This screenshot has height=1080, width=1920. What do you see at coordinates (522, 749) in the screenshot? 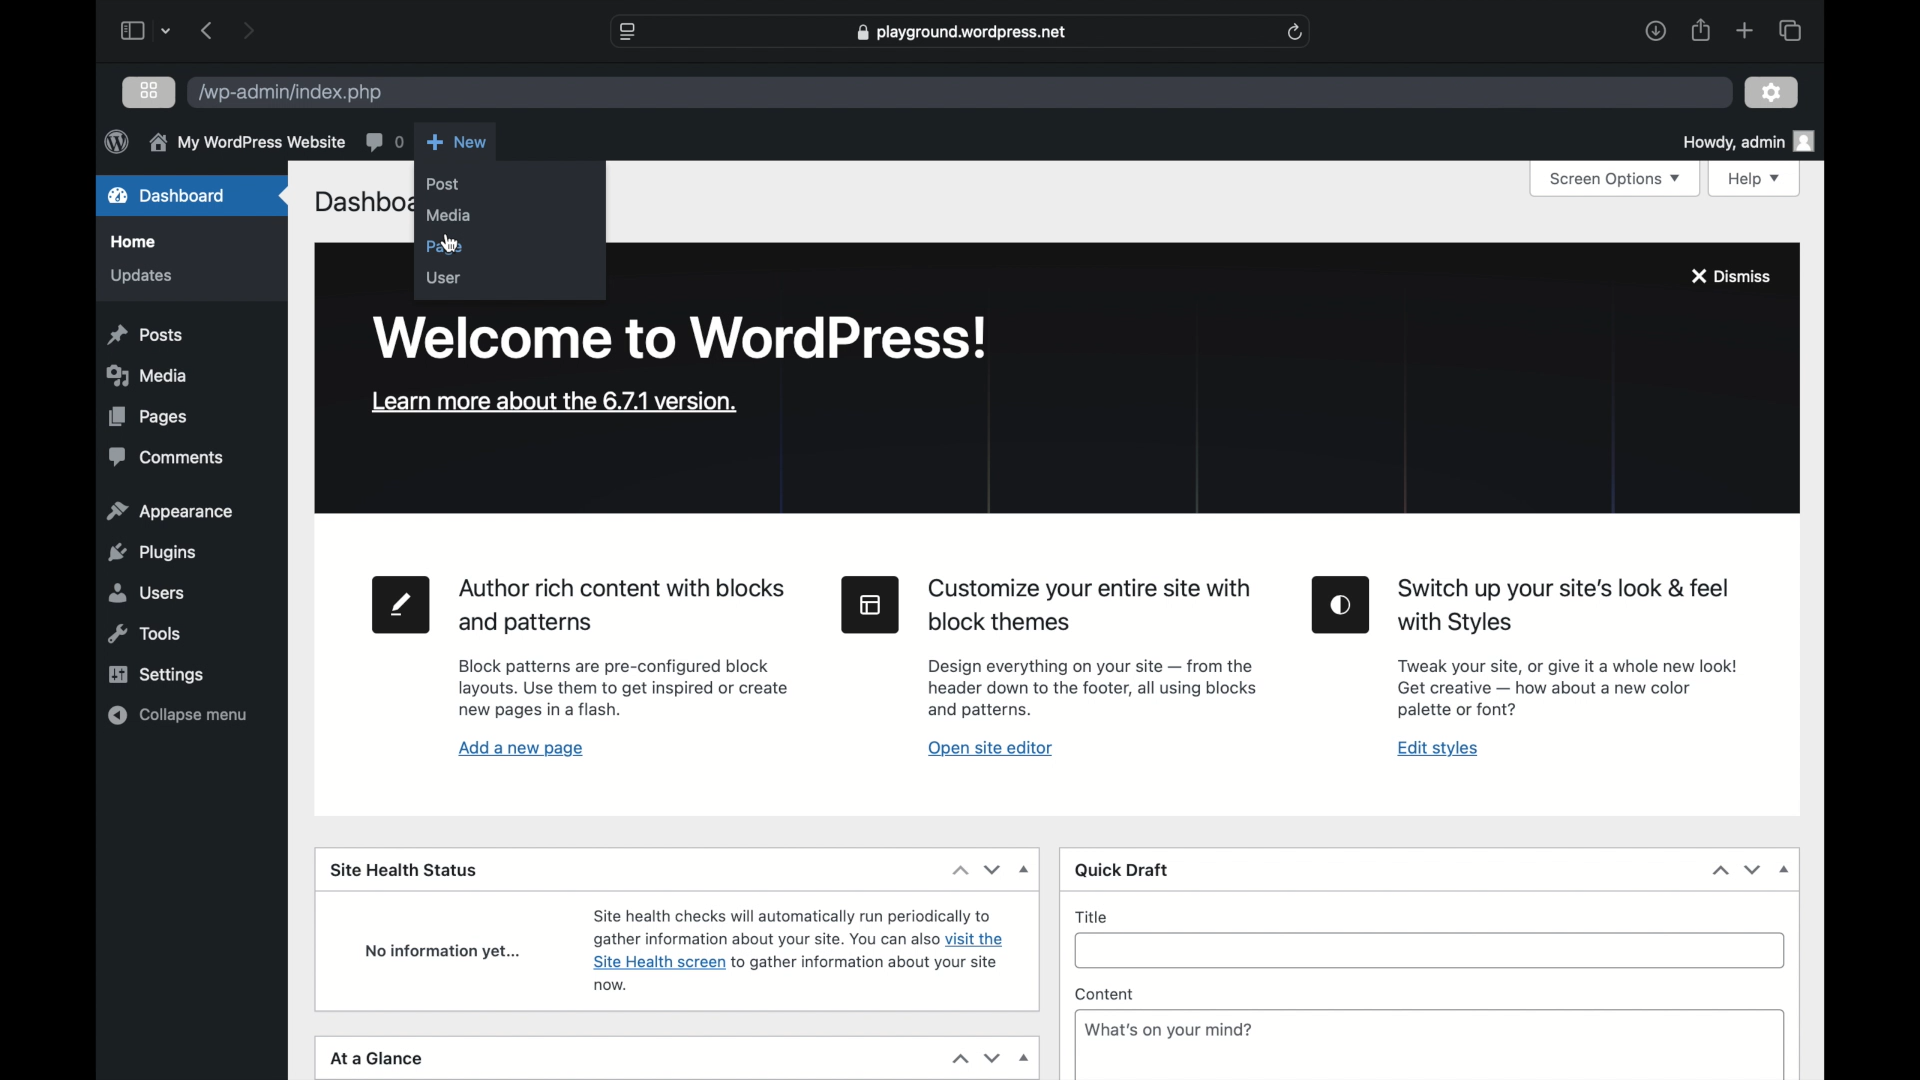
I see `add a new page` at bounding box center [522, 749].